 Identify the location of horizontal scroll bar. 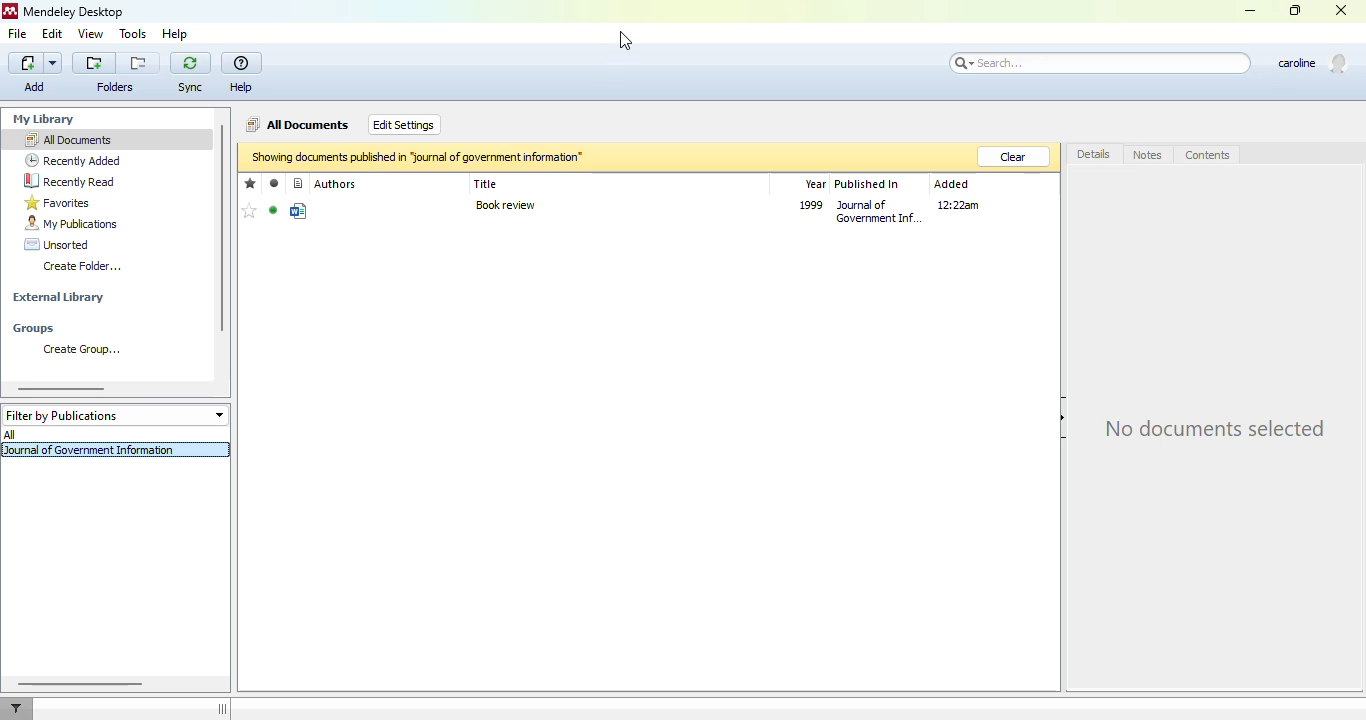
(61, 389).